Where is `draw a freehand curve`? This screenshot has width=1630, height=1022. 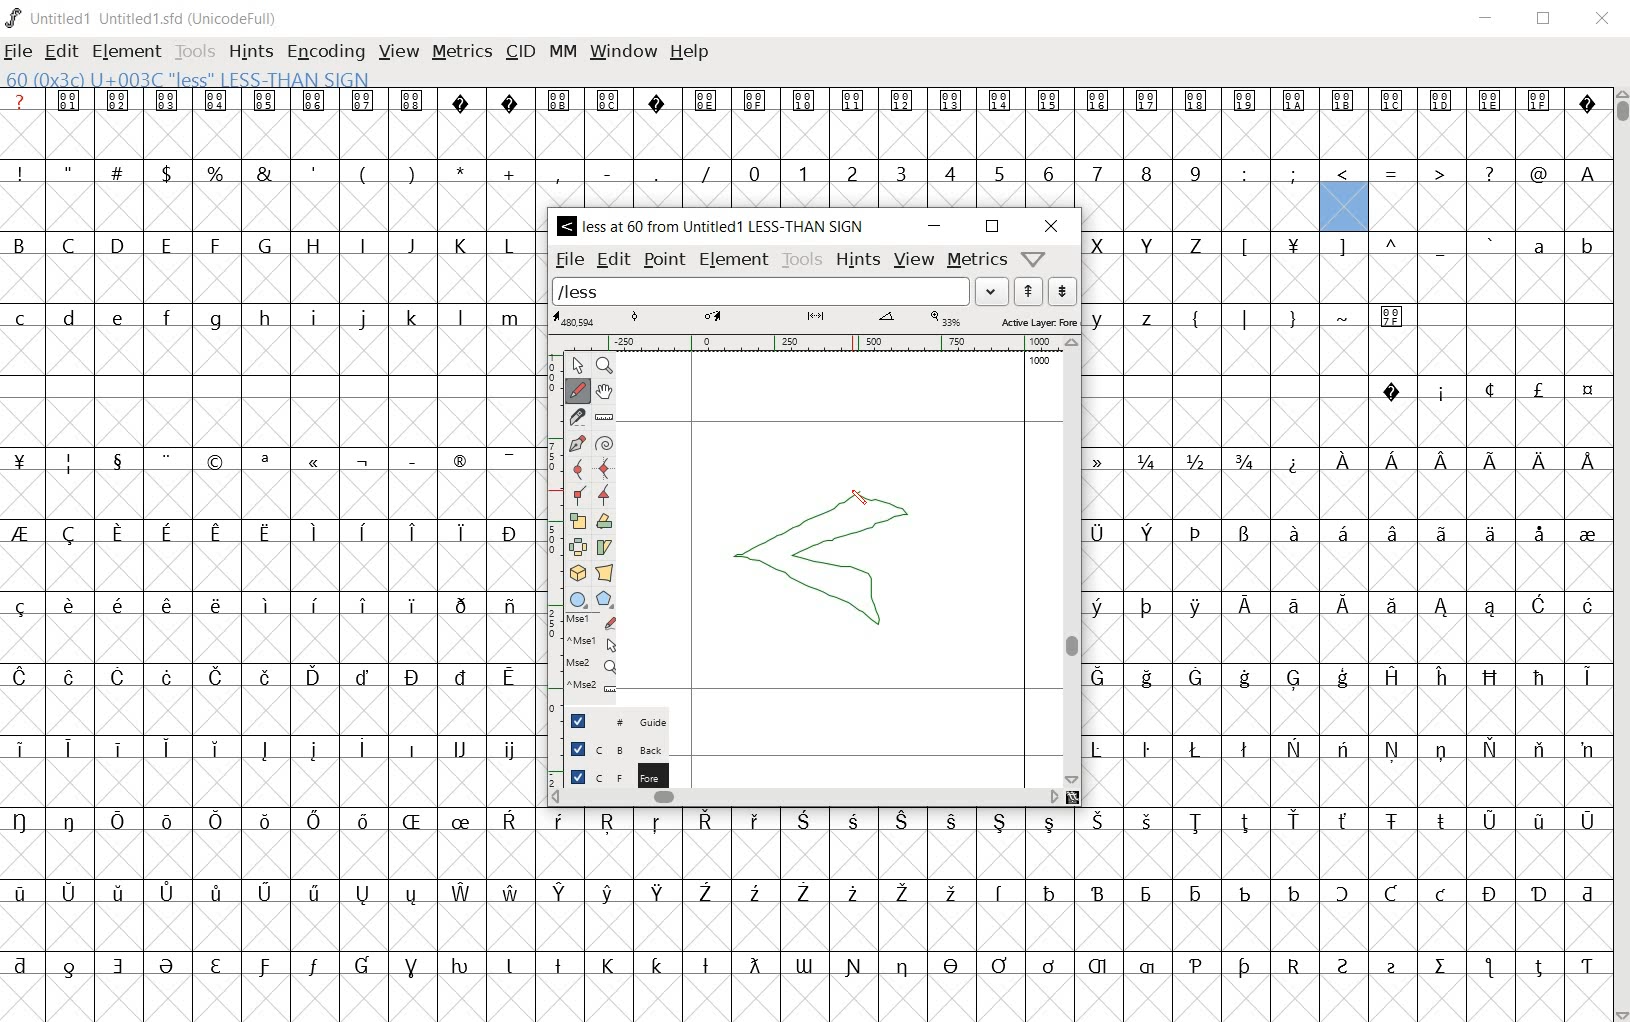
draw a freehand curve is located at coordinates (578, 390).